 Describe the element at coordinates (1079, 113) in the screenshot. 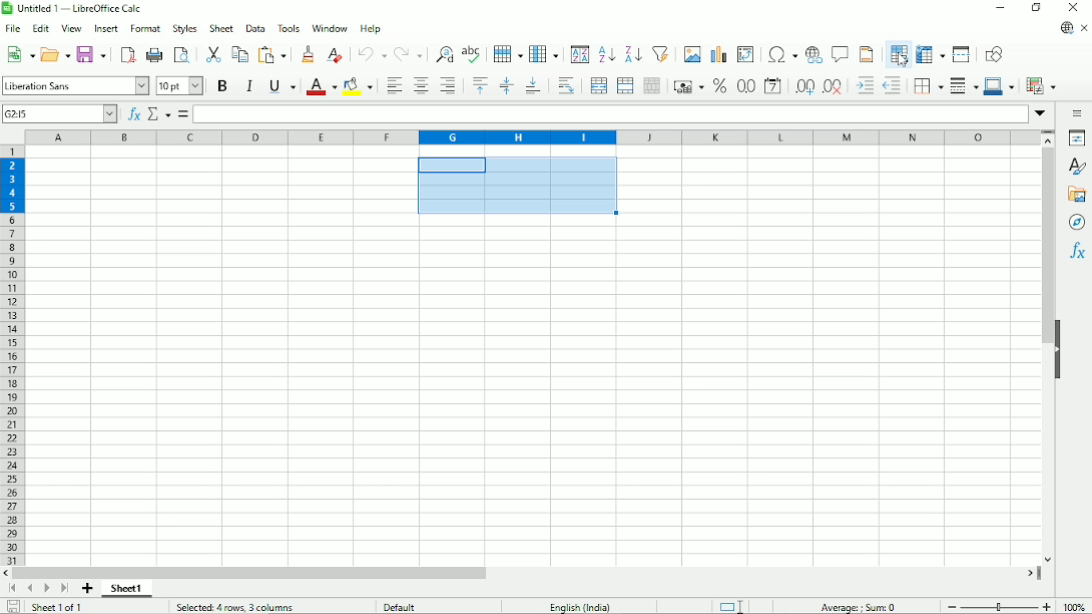

I see `Sidebar settings` at that location.